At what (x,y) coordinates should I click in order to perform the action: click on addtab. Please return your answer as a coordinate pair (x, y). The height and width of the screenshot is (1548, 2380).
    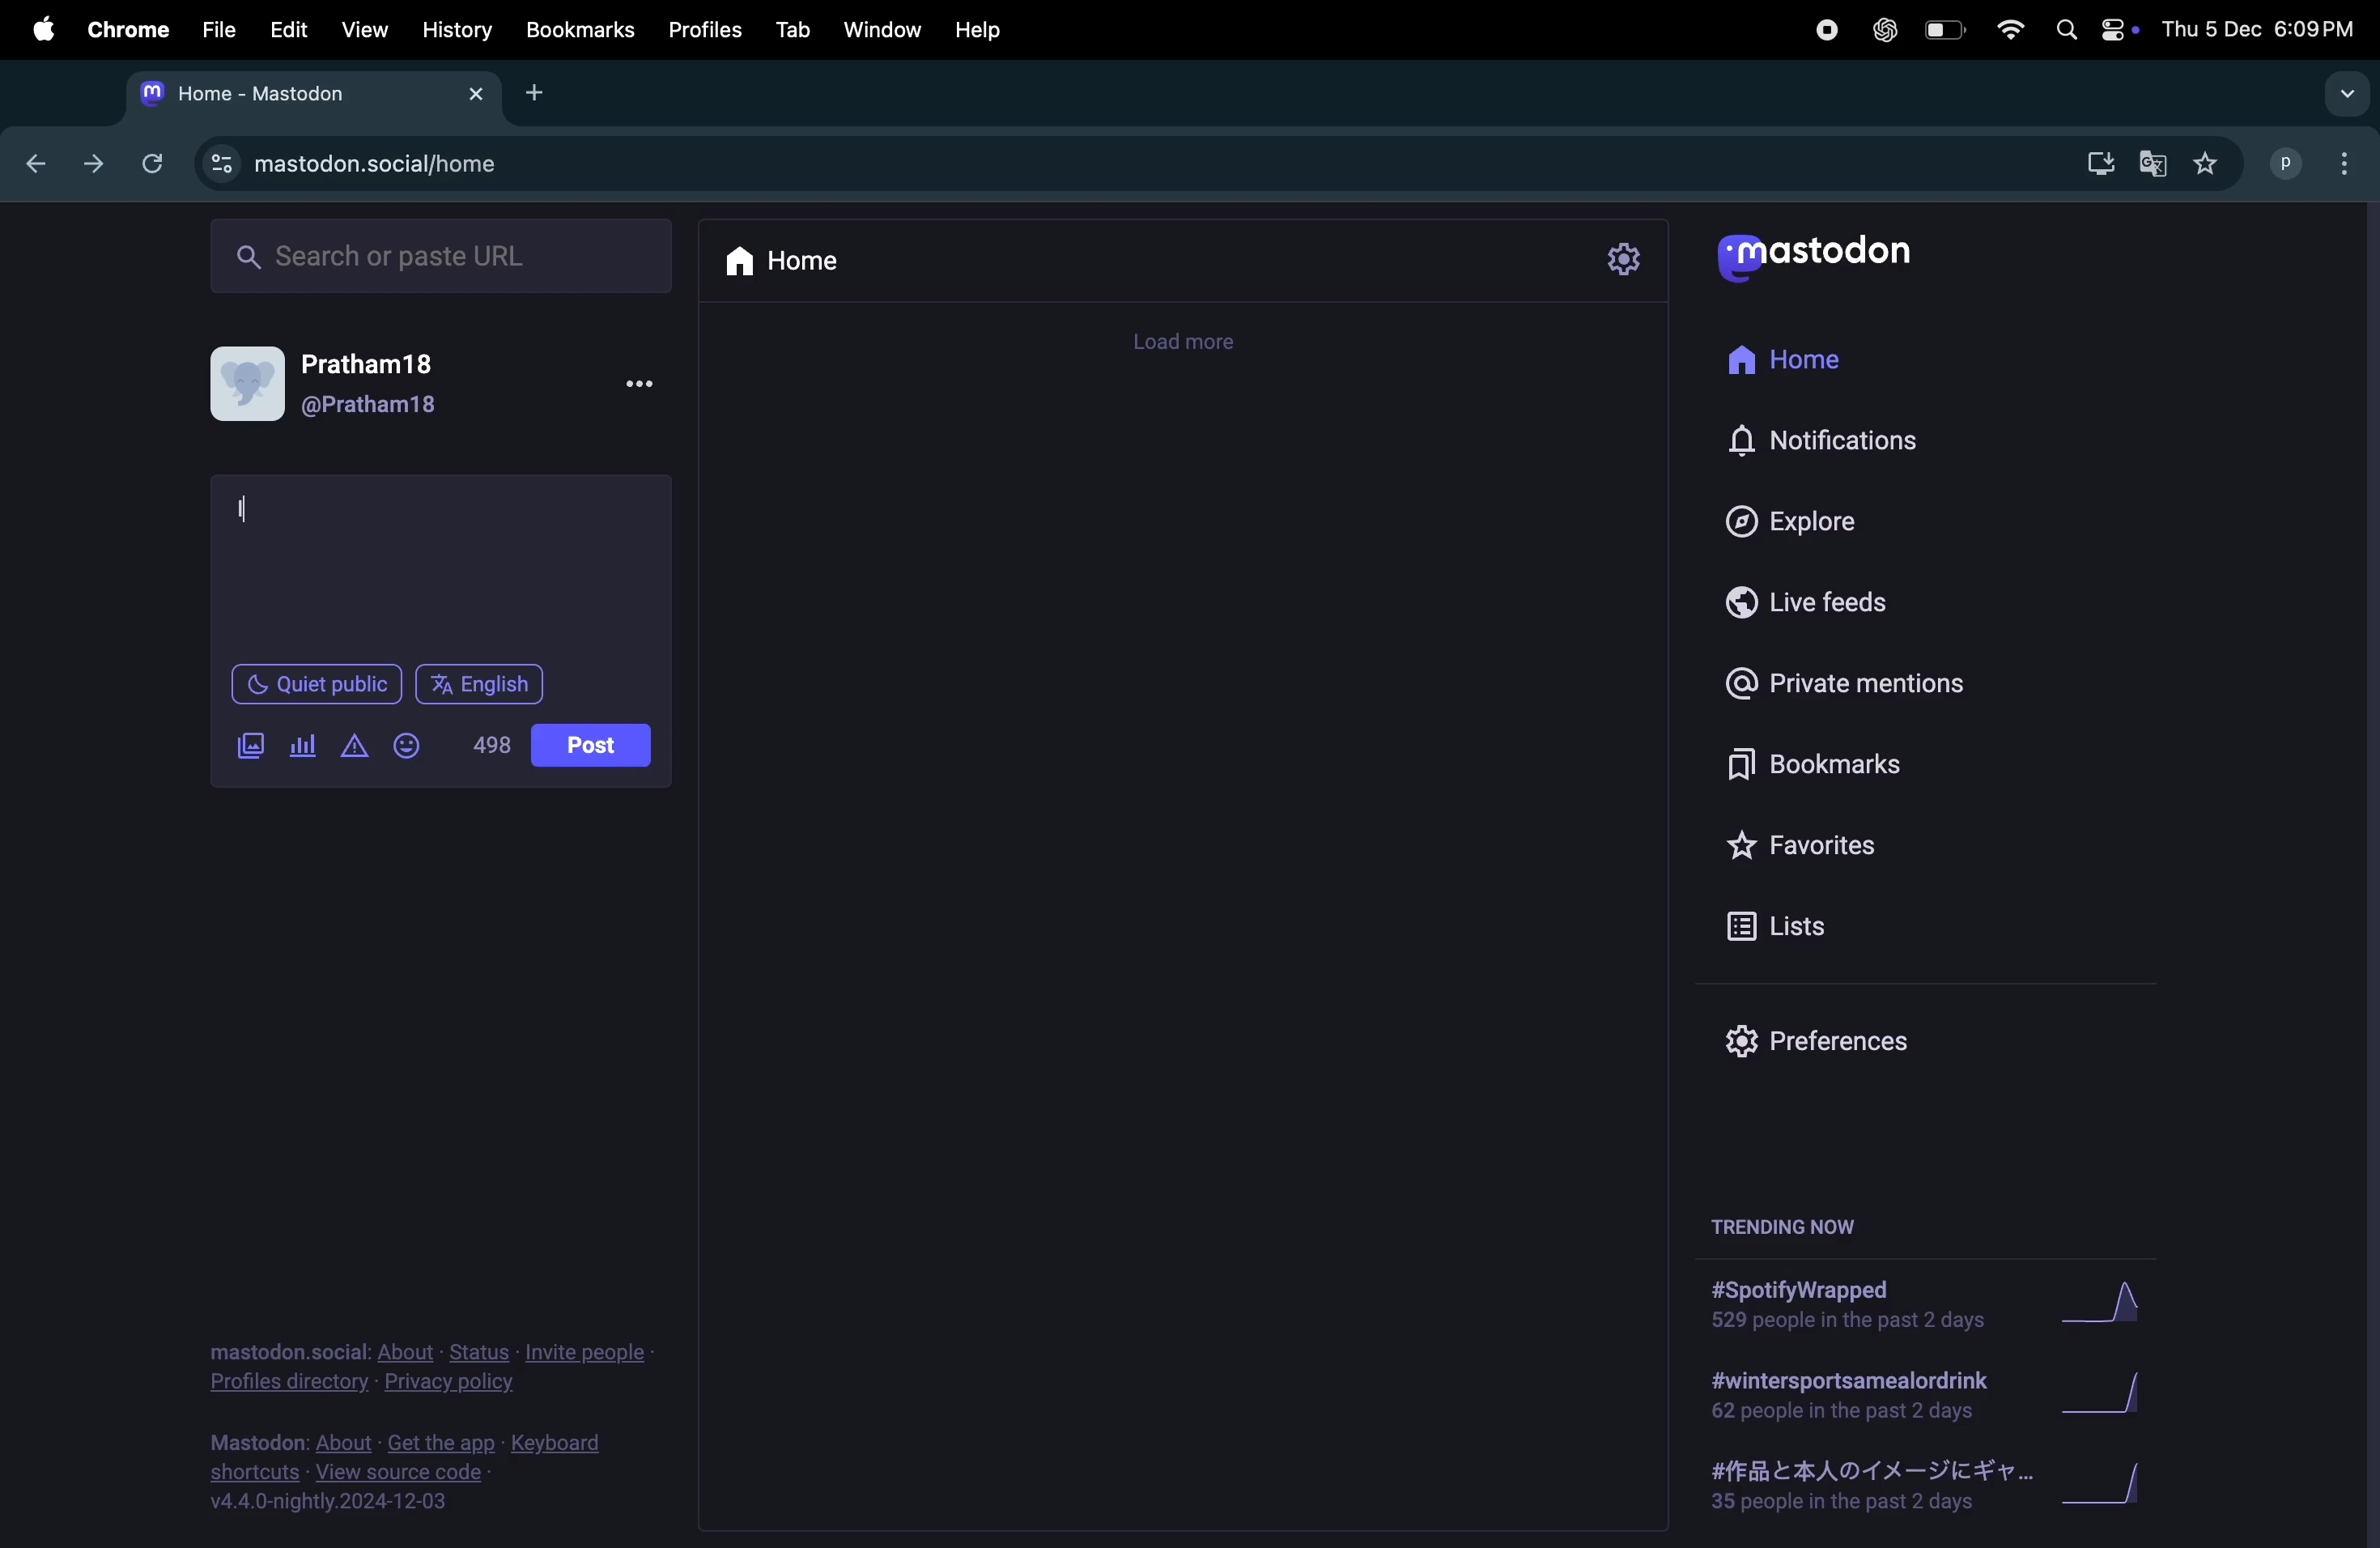
    Looking at the image, I should click on (541, 90).